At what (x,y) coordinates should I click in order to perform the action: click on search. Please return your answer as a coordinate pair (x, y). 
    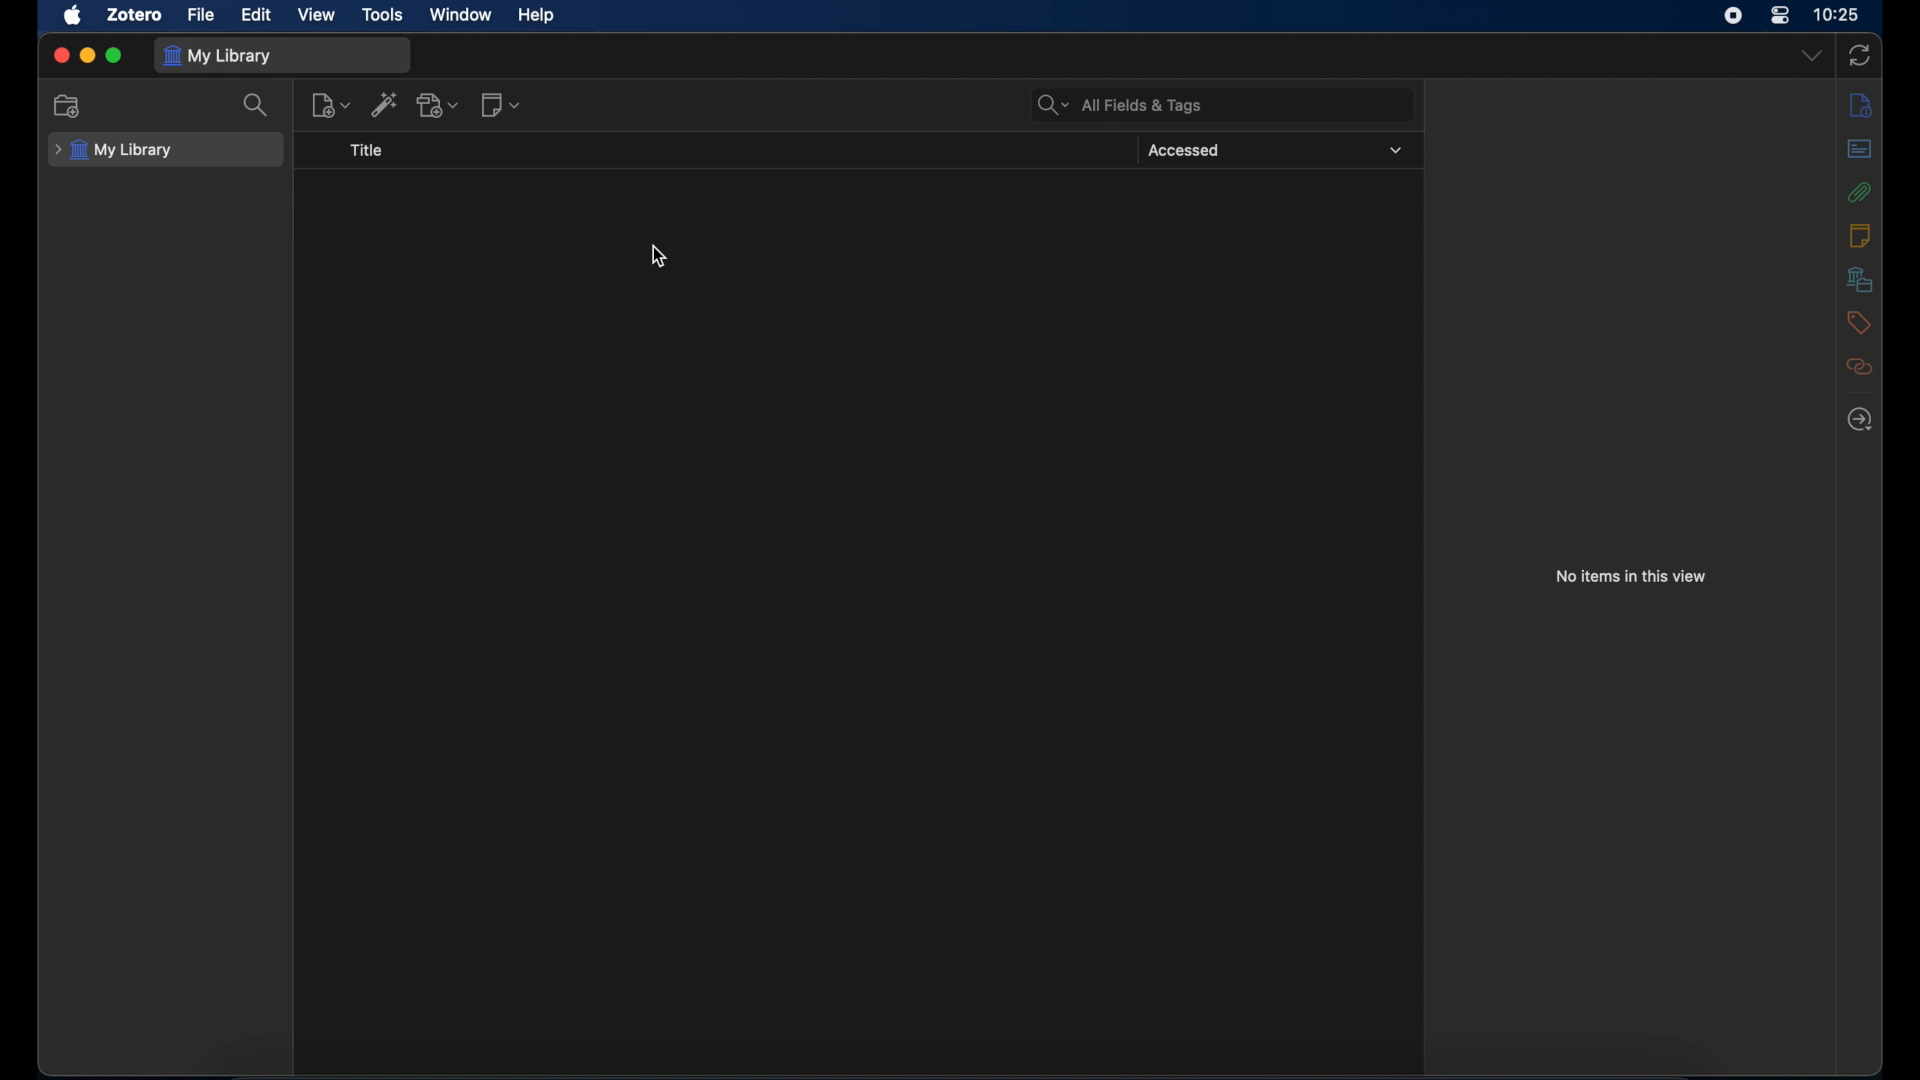
    Looking at the image, I should click on (254, 105).